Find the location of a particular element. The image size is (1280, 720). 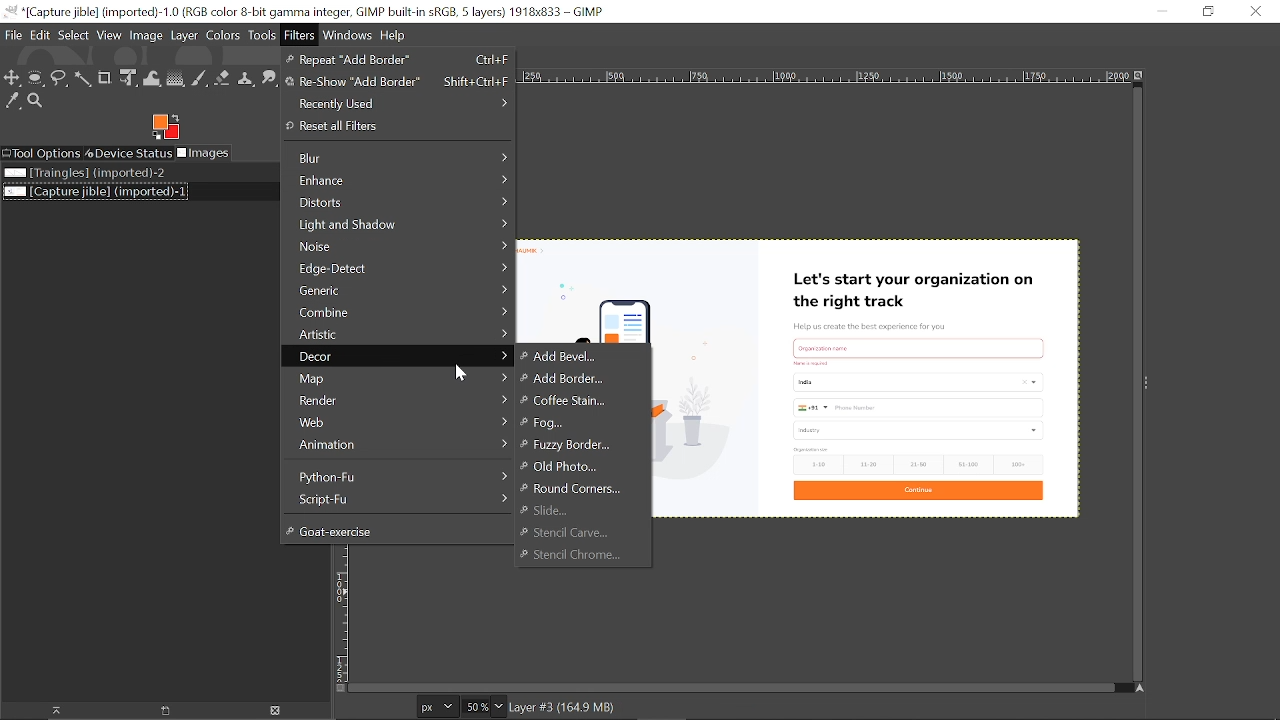

Map is located at coordinates (397, 378).